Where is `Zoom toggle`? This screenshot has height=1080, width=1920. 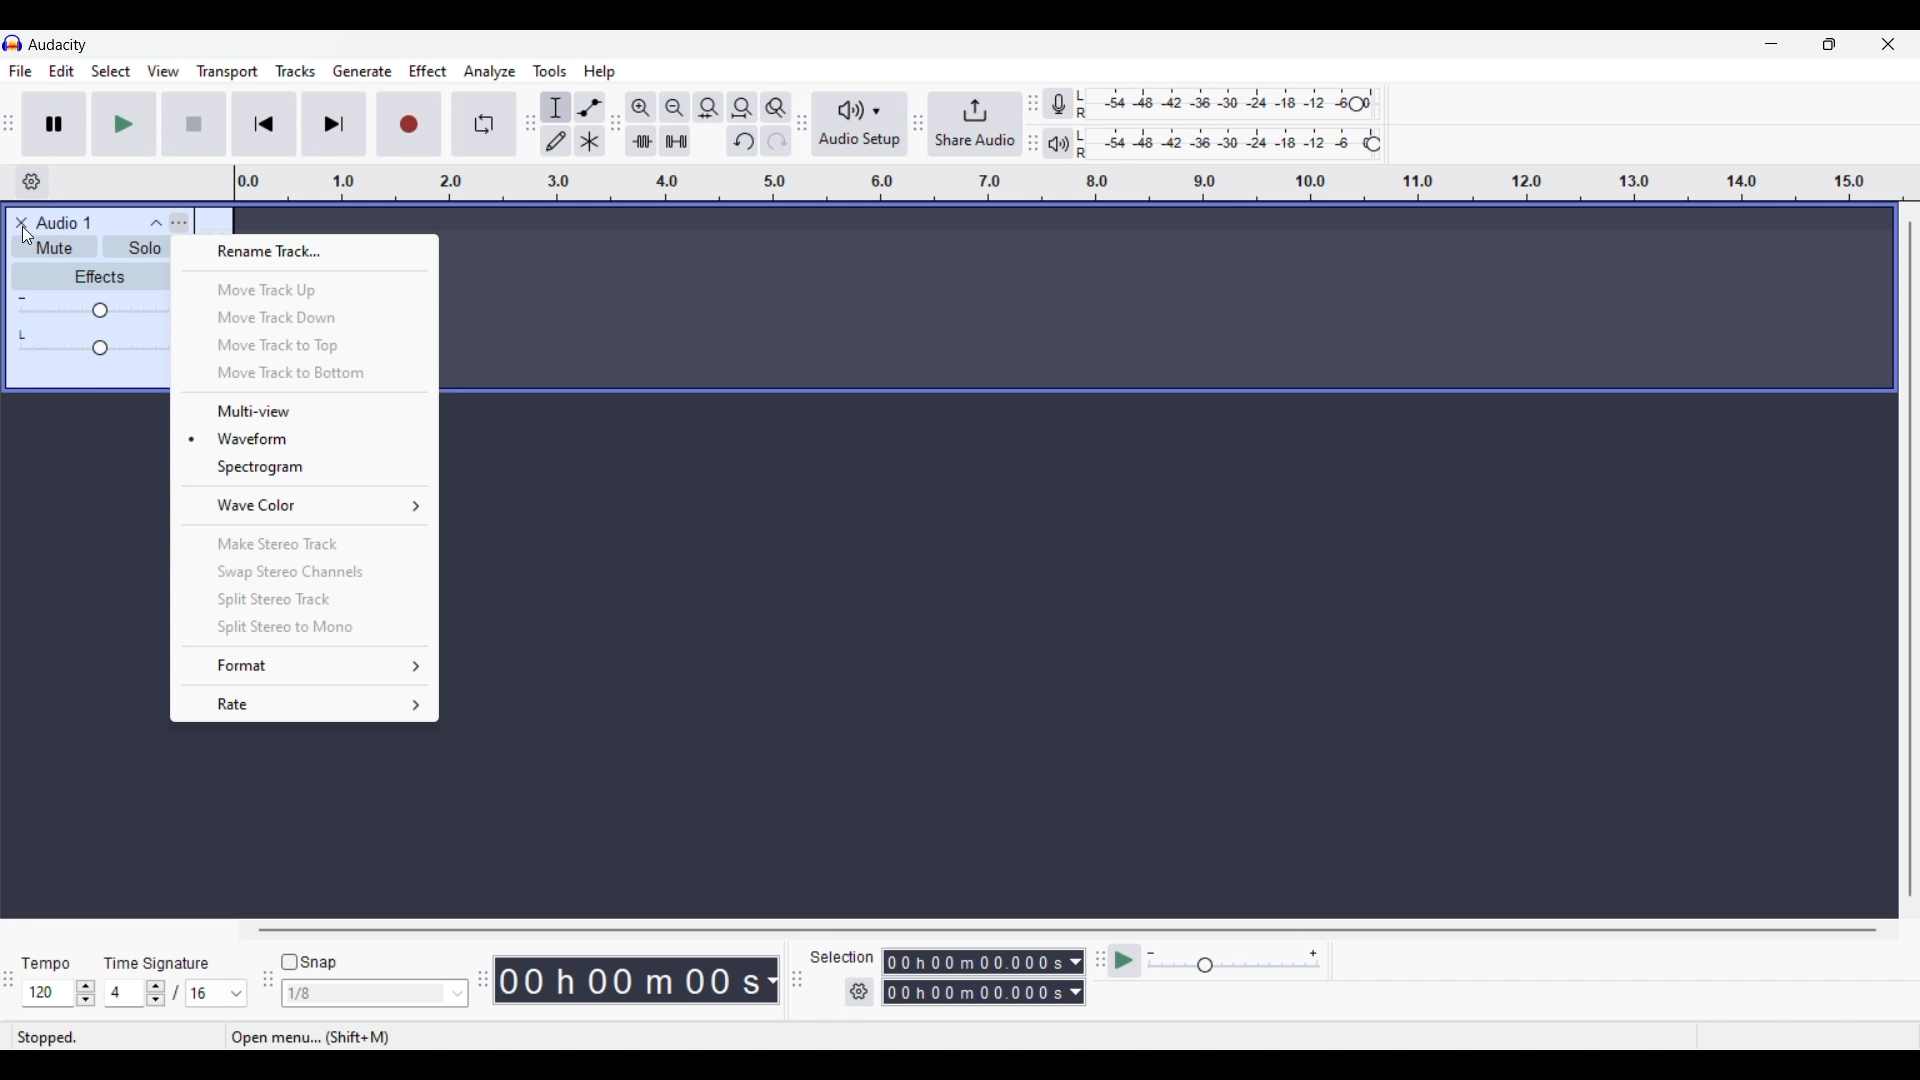 Zoom toggle is located at coordinates (775, 107).